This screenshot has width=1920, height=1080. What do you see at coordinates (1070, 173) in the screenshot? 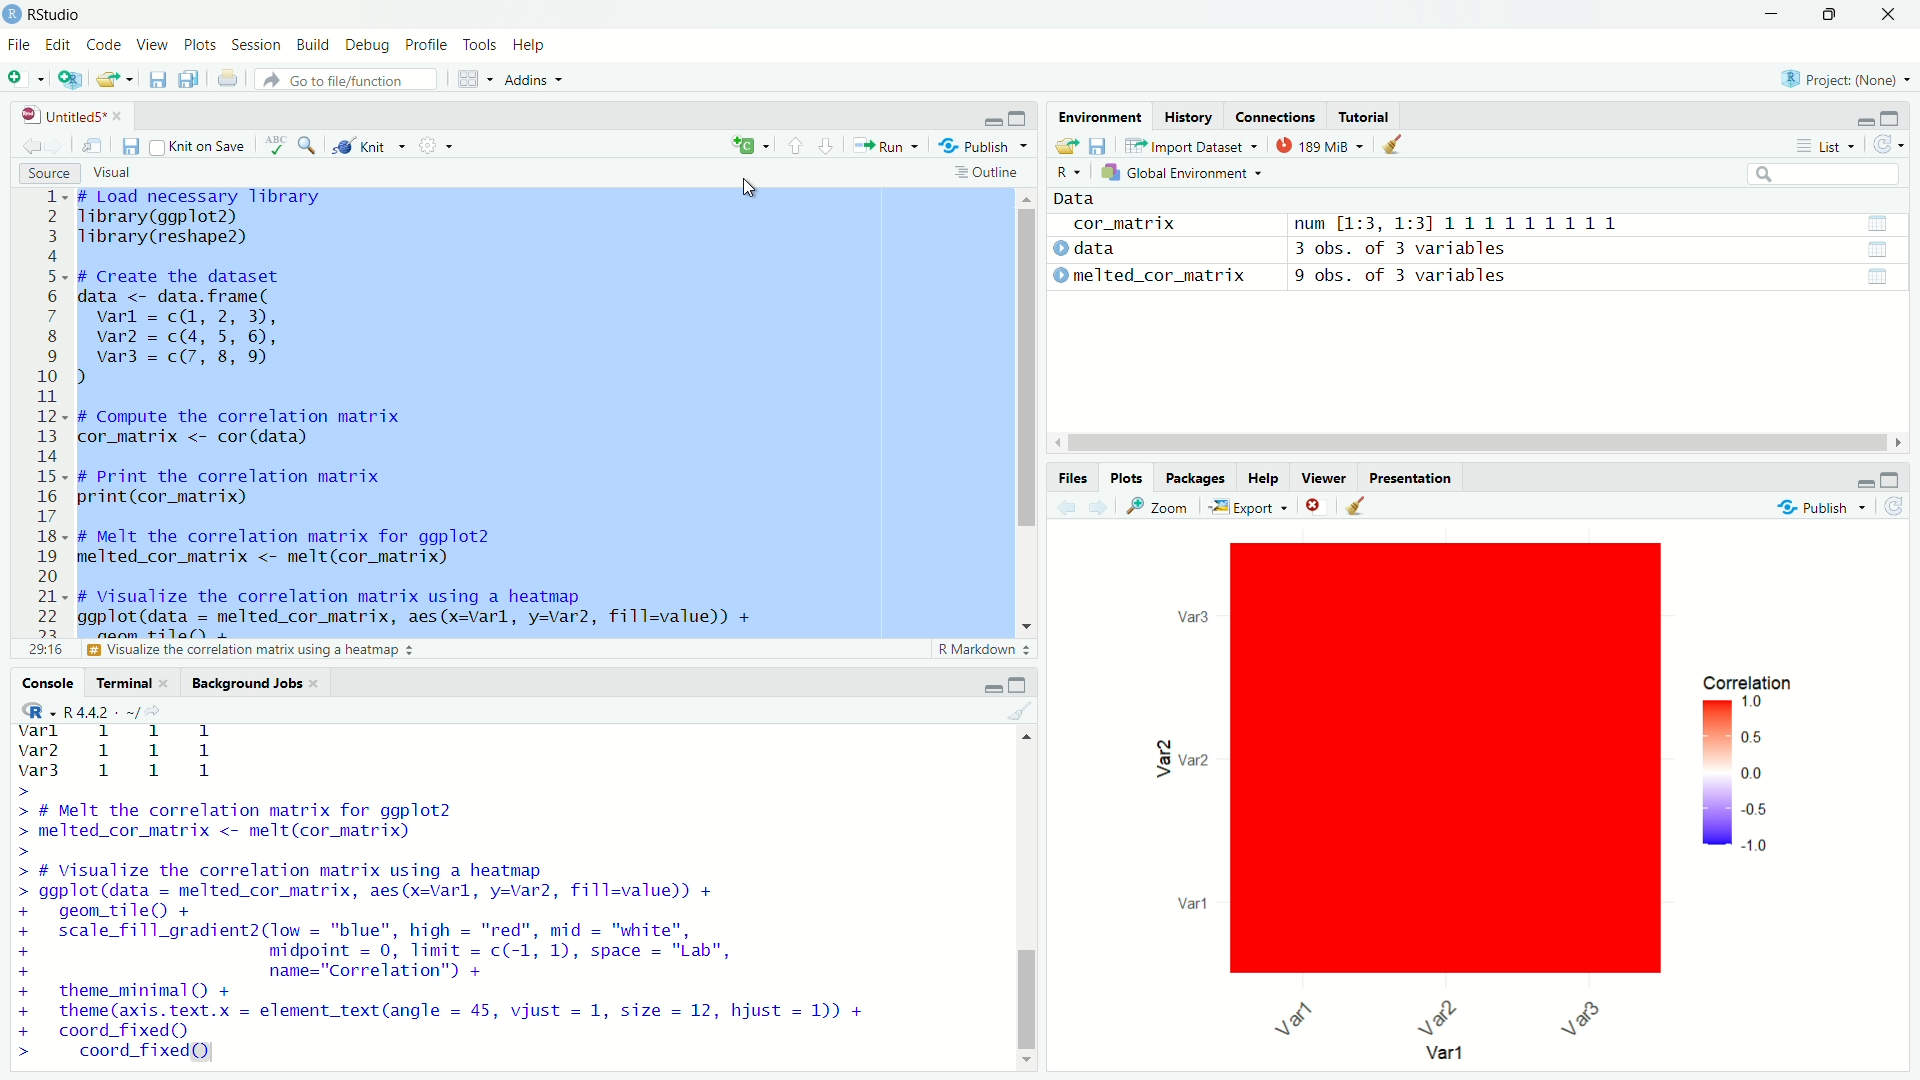
I see `R language` at bounding box center [1070, 173].